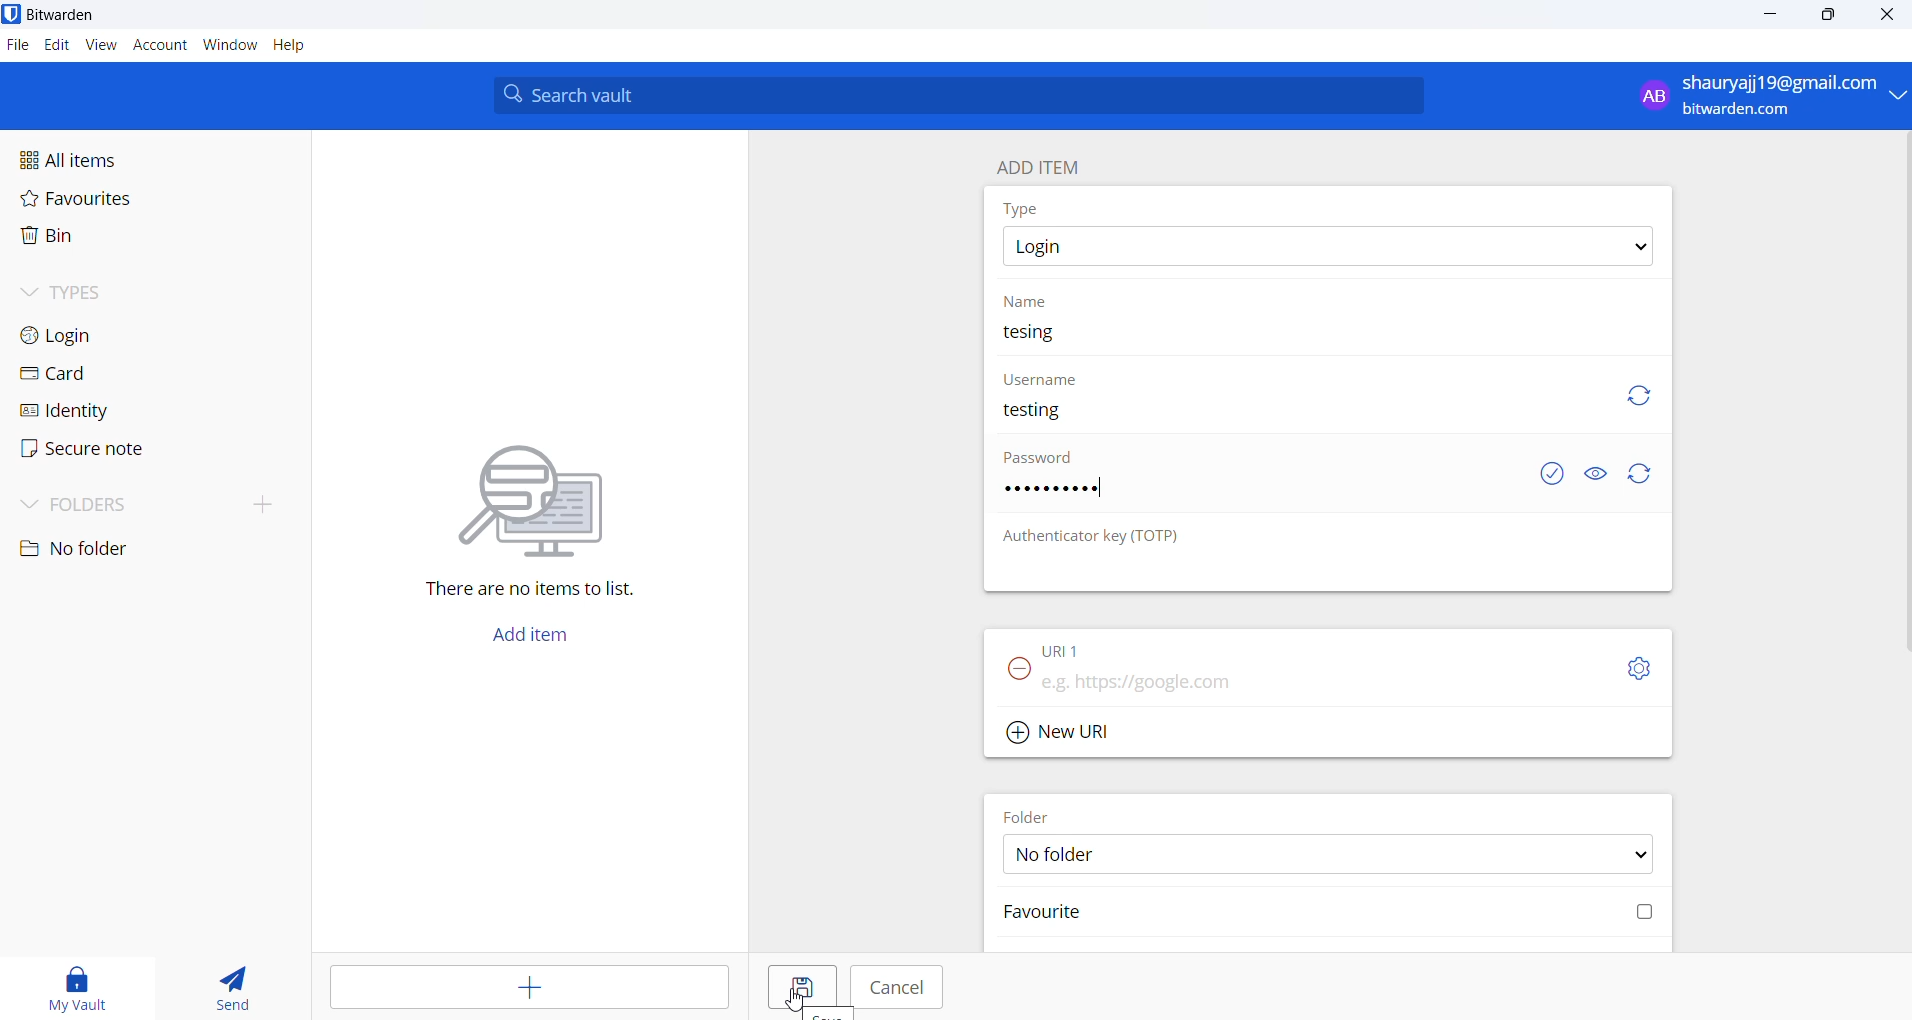  Describe the element at coordinates (795, 986) in the screenshot. I see `Save` at that location.